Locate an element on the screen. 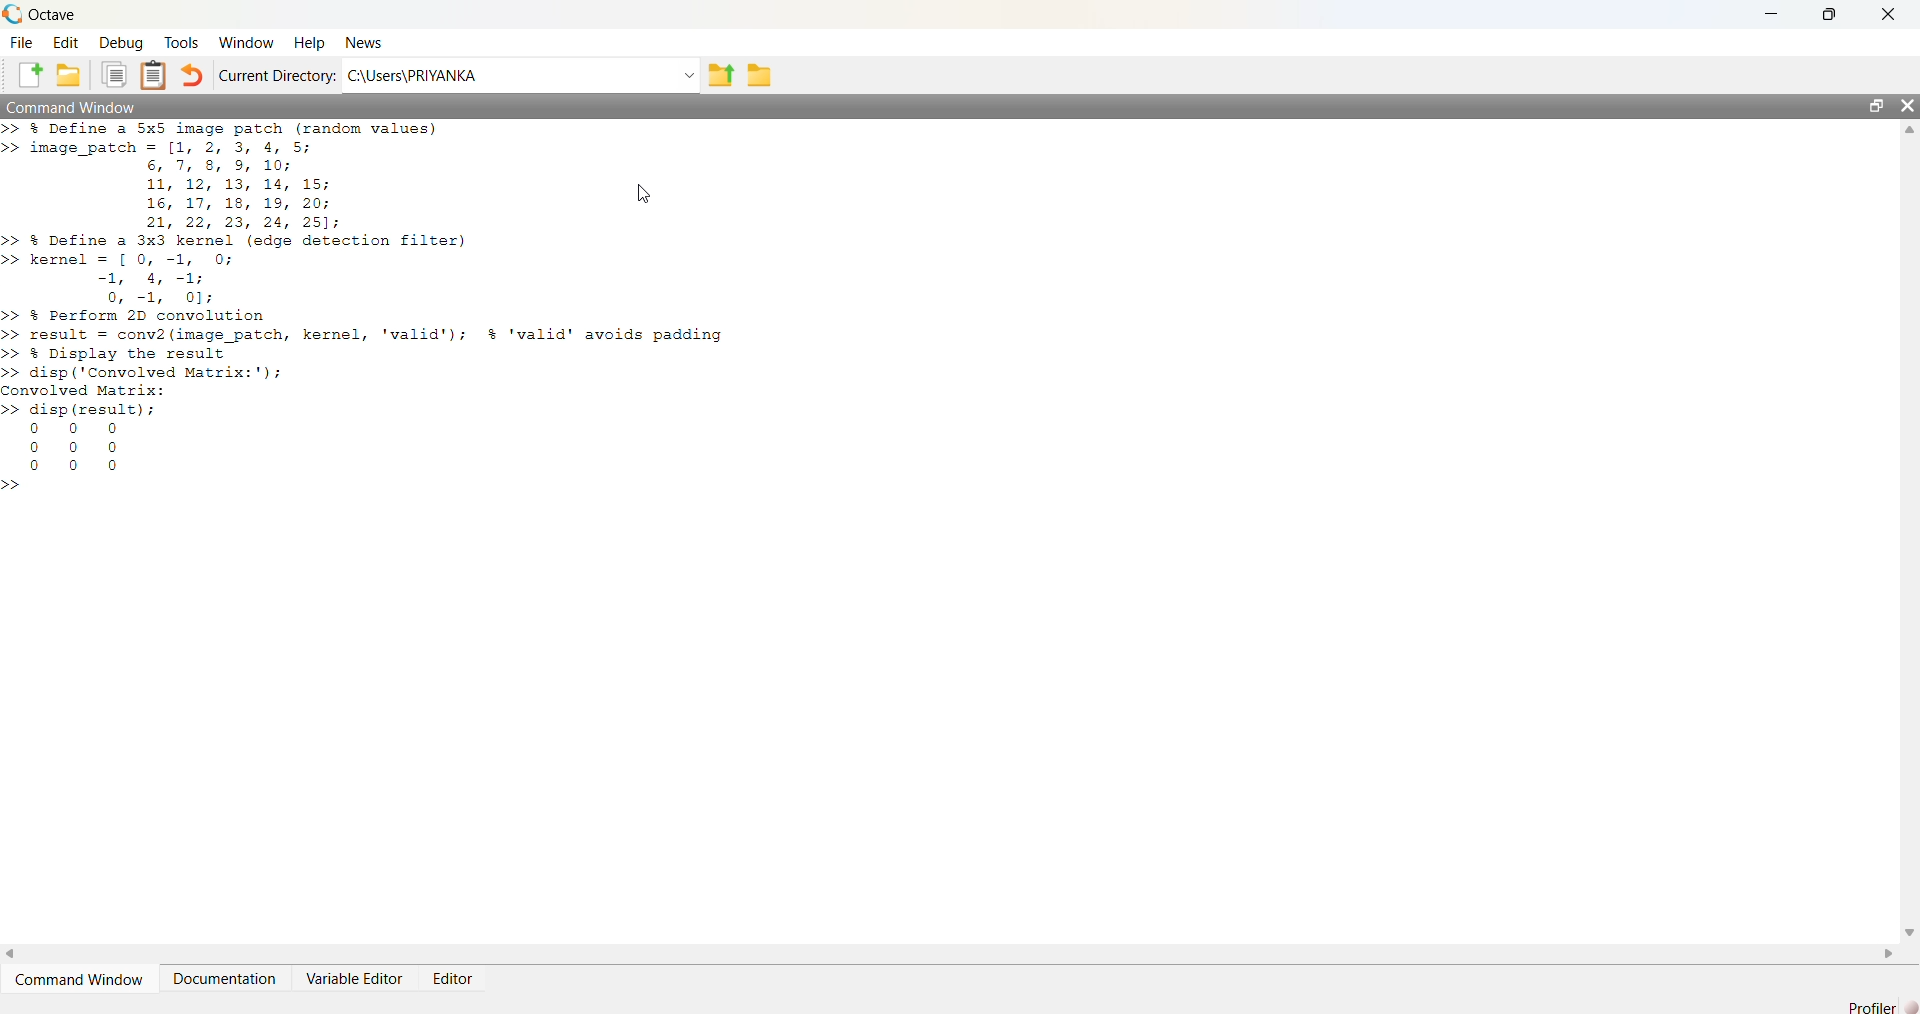 The height and width of the screenshot is (1014, 1920). Command Window is located at coordinates (86, 106).